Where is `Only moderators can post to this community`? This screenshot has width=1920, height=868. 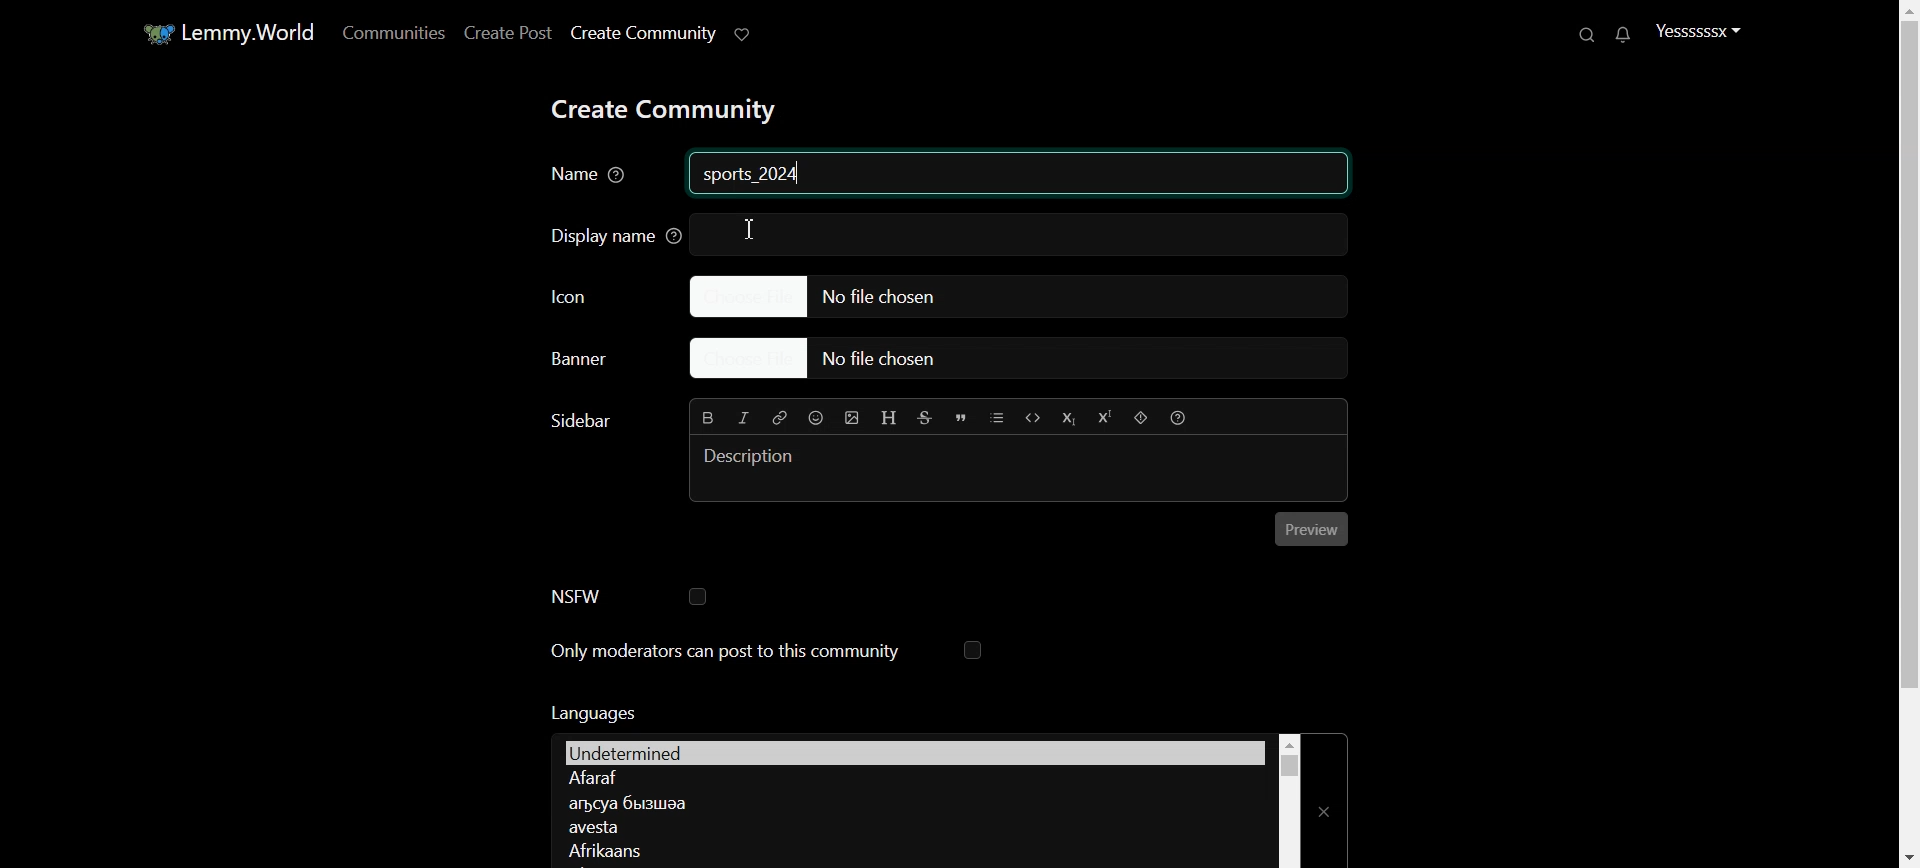 Only moderators can post to this community is located at coordinates (767, 652).